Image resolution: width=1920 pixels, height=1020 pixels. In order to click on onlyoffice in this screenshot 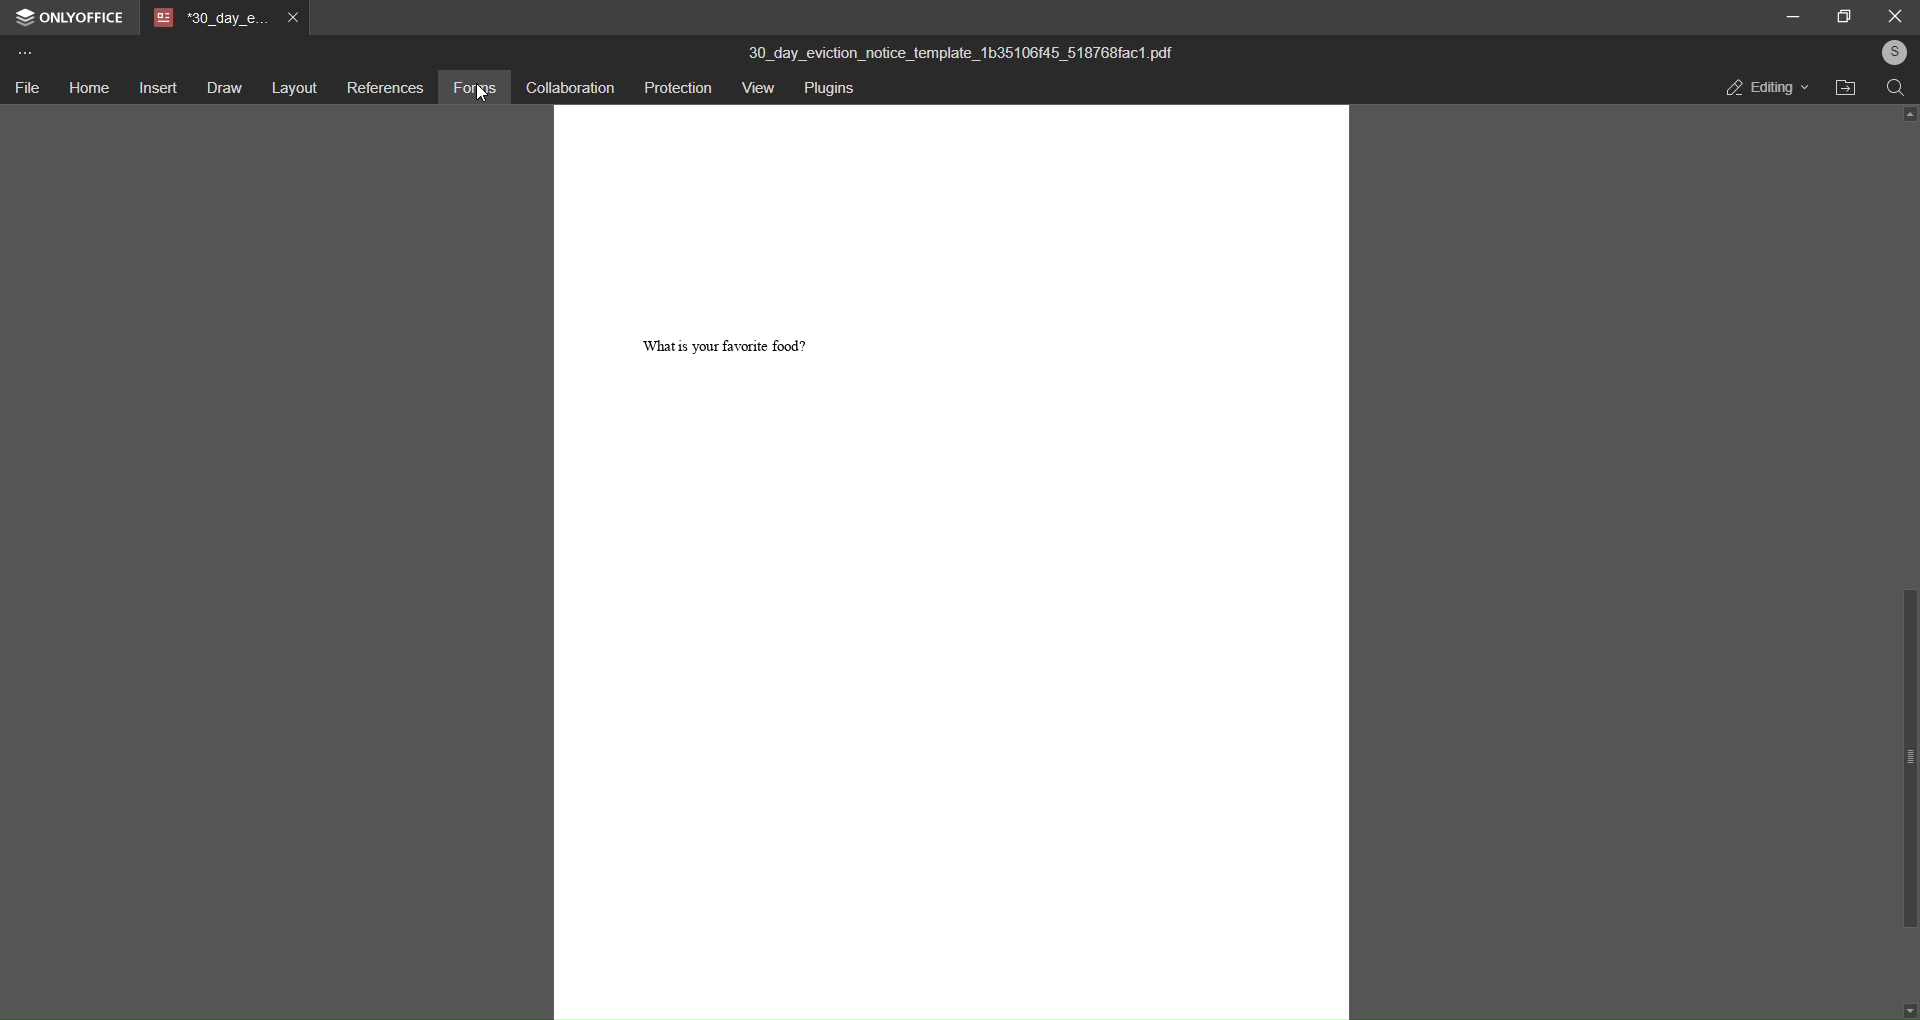, I will do `click(84, 18)`.